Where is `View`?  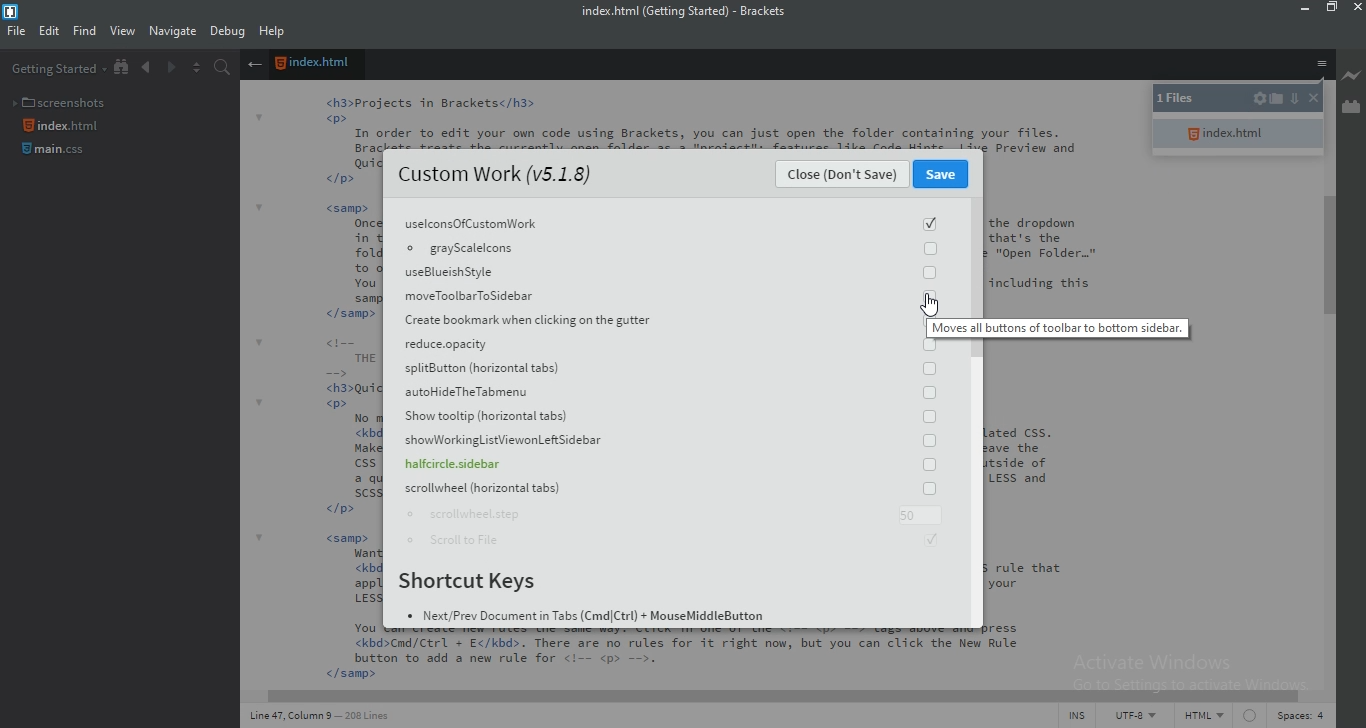
View is located at coordinates (123, 32).